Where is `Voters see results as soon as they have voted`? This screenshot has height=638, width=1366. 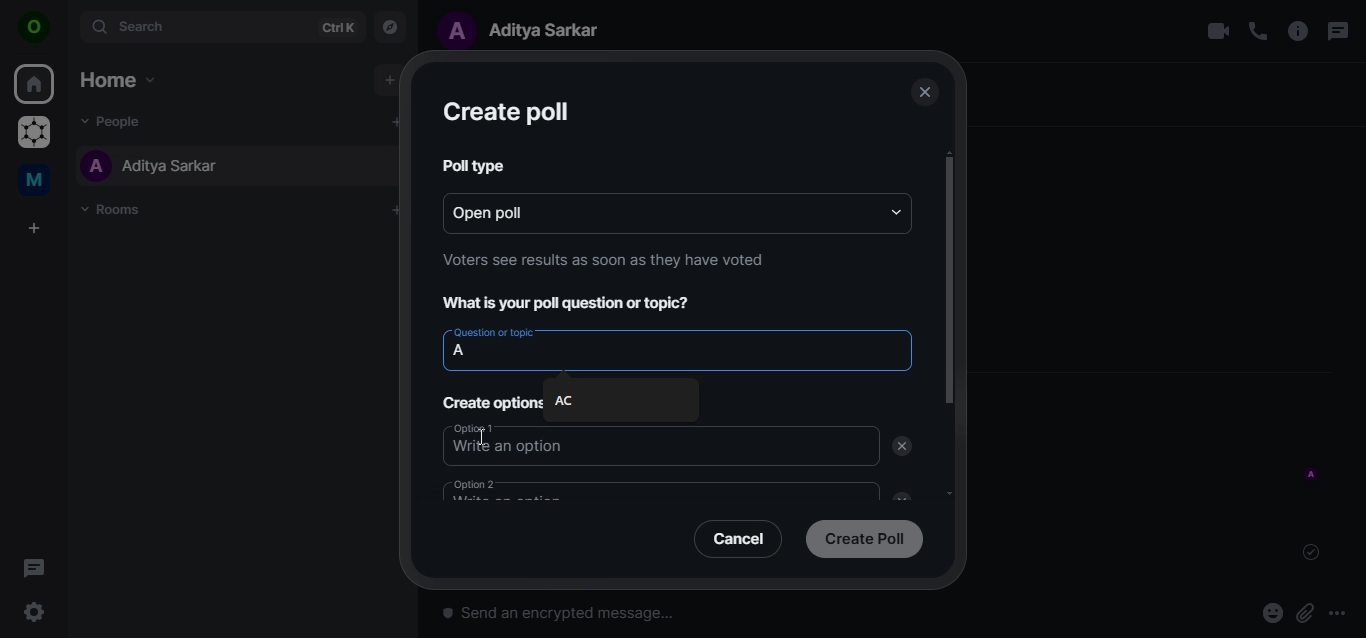 Voters see results as soon as they have voted is located at coordinates (604, 259).